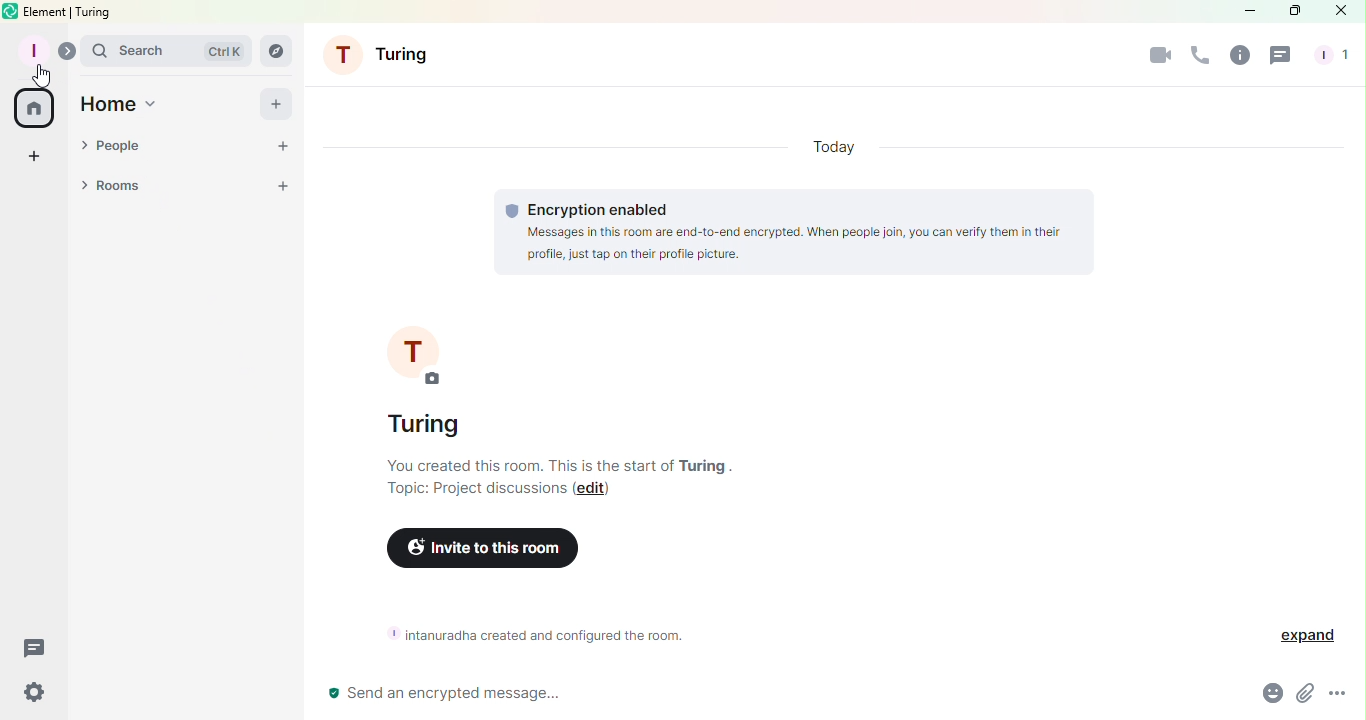  Describe the element at coordinates (170, 51) in the screenshot. I see `Search bar` at that location.